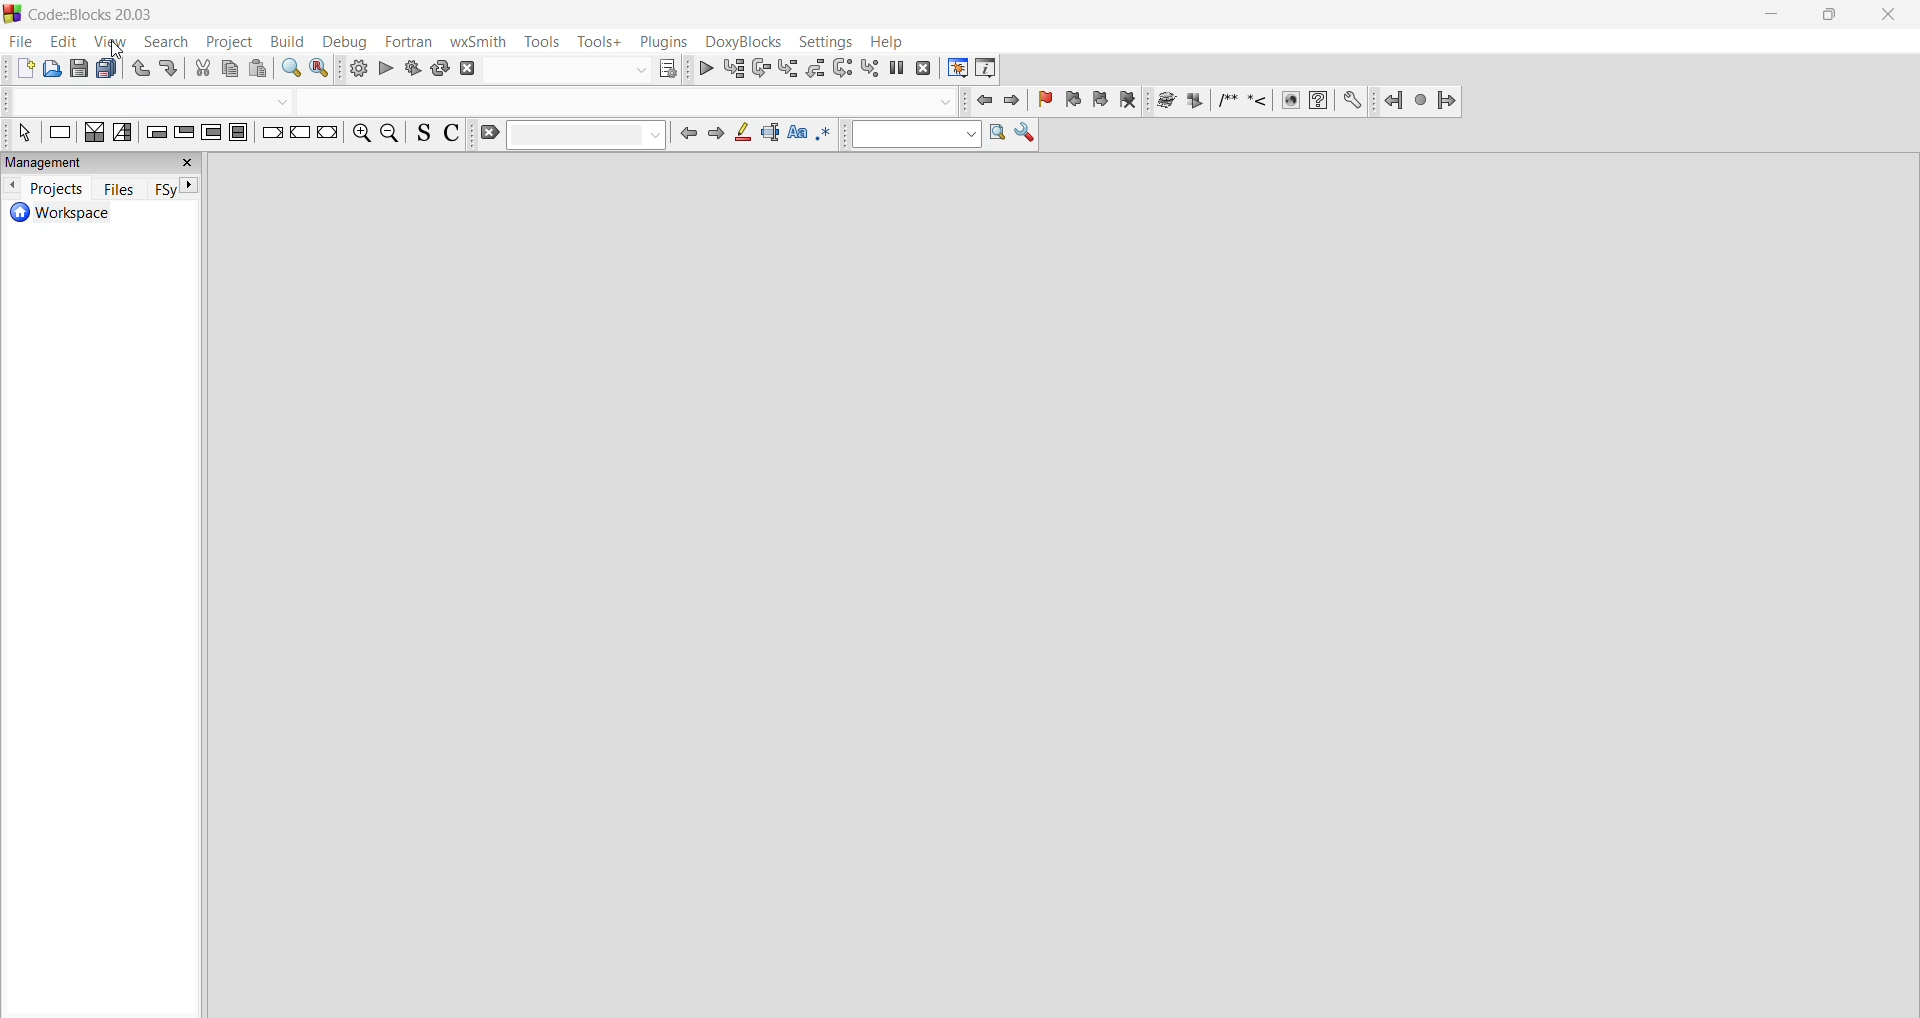 The image size is (1920, 1018). Describe the element at coordinates (1318, 101) in the screenshot. I see `HTML help` at that location.